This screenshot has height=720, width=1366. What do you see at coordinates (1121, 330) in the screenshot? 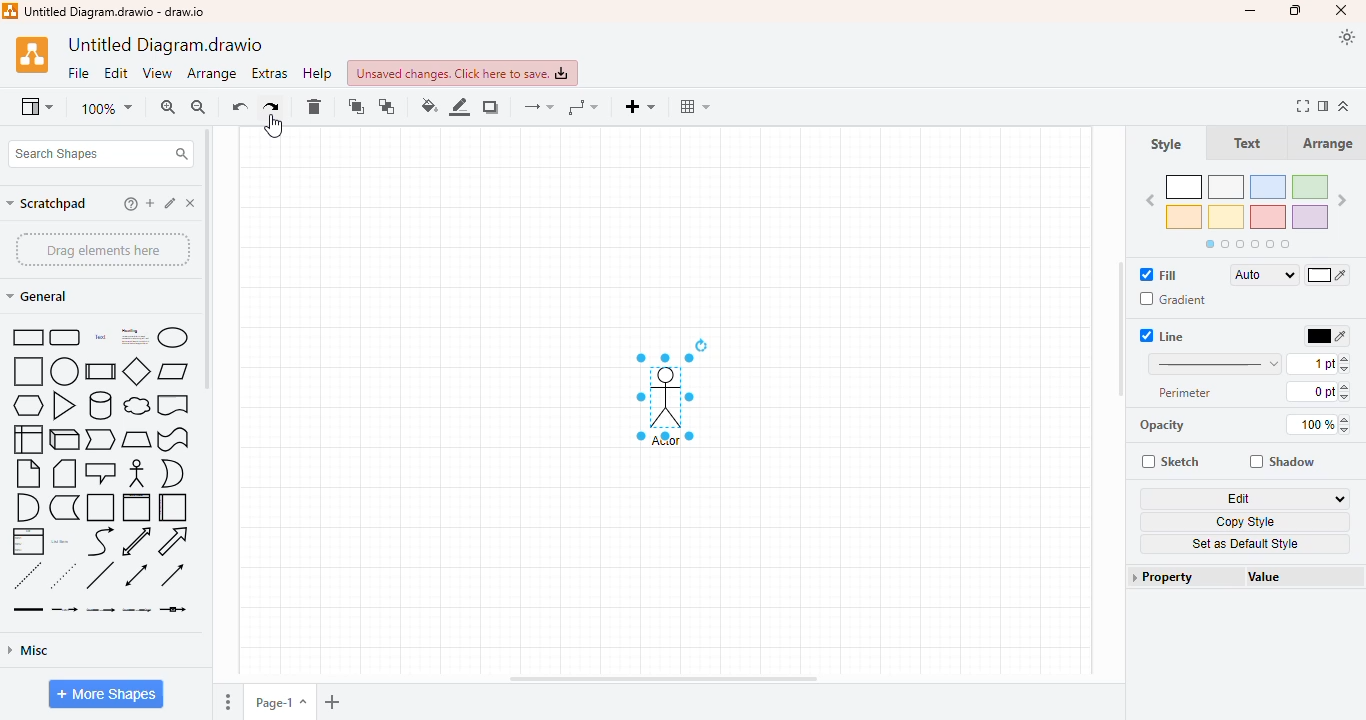
I see `vertical scroll bar` at bounding box center [1121, 330].